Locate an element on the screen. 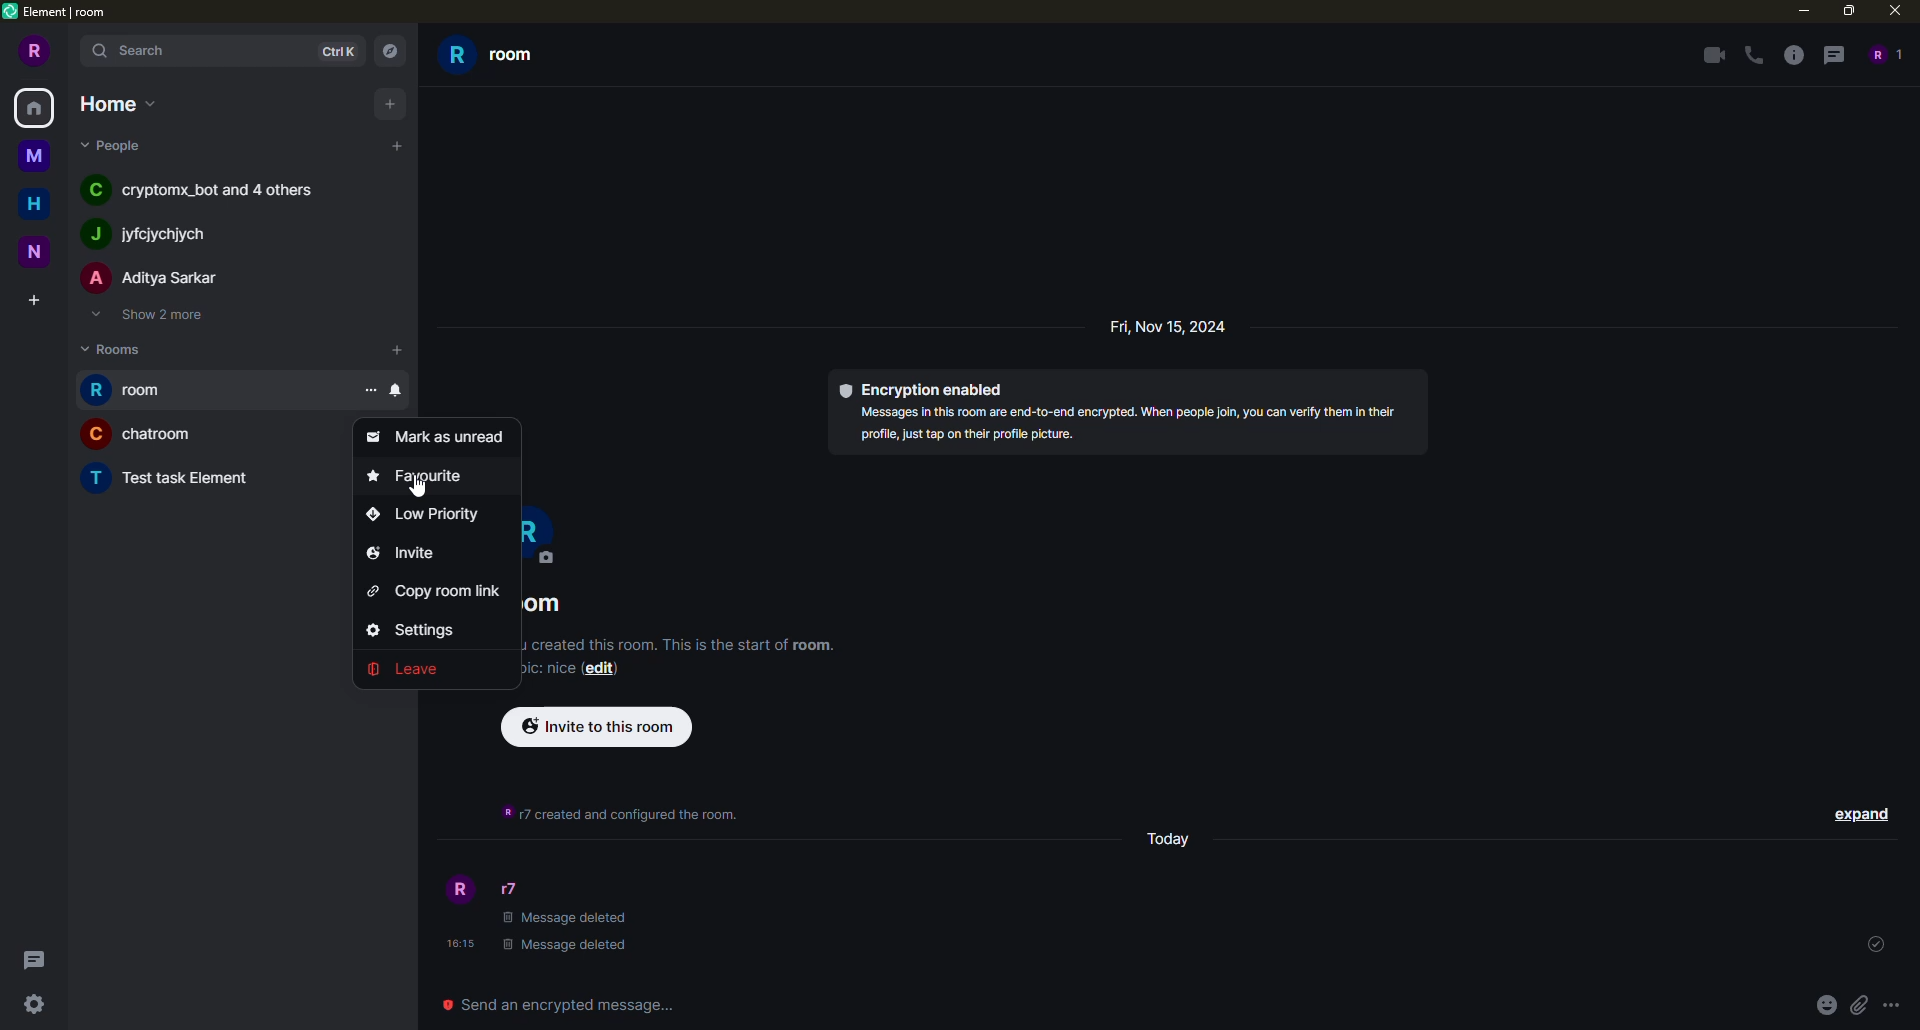 The width and height of the screenshot is (1920, 1030). video call is located at coordinates (1711, 55).